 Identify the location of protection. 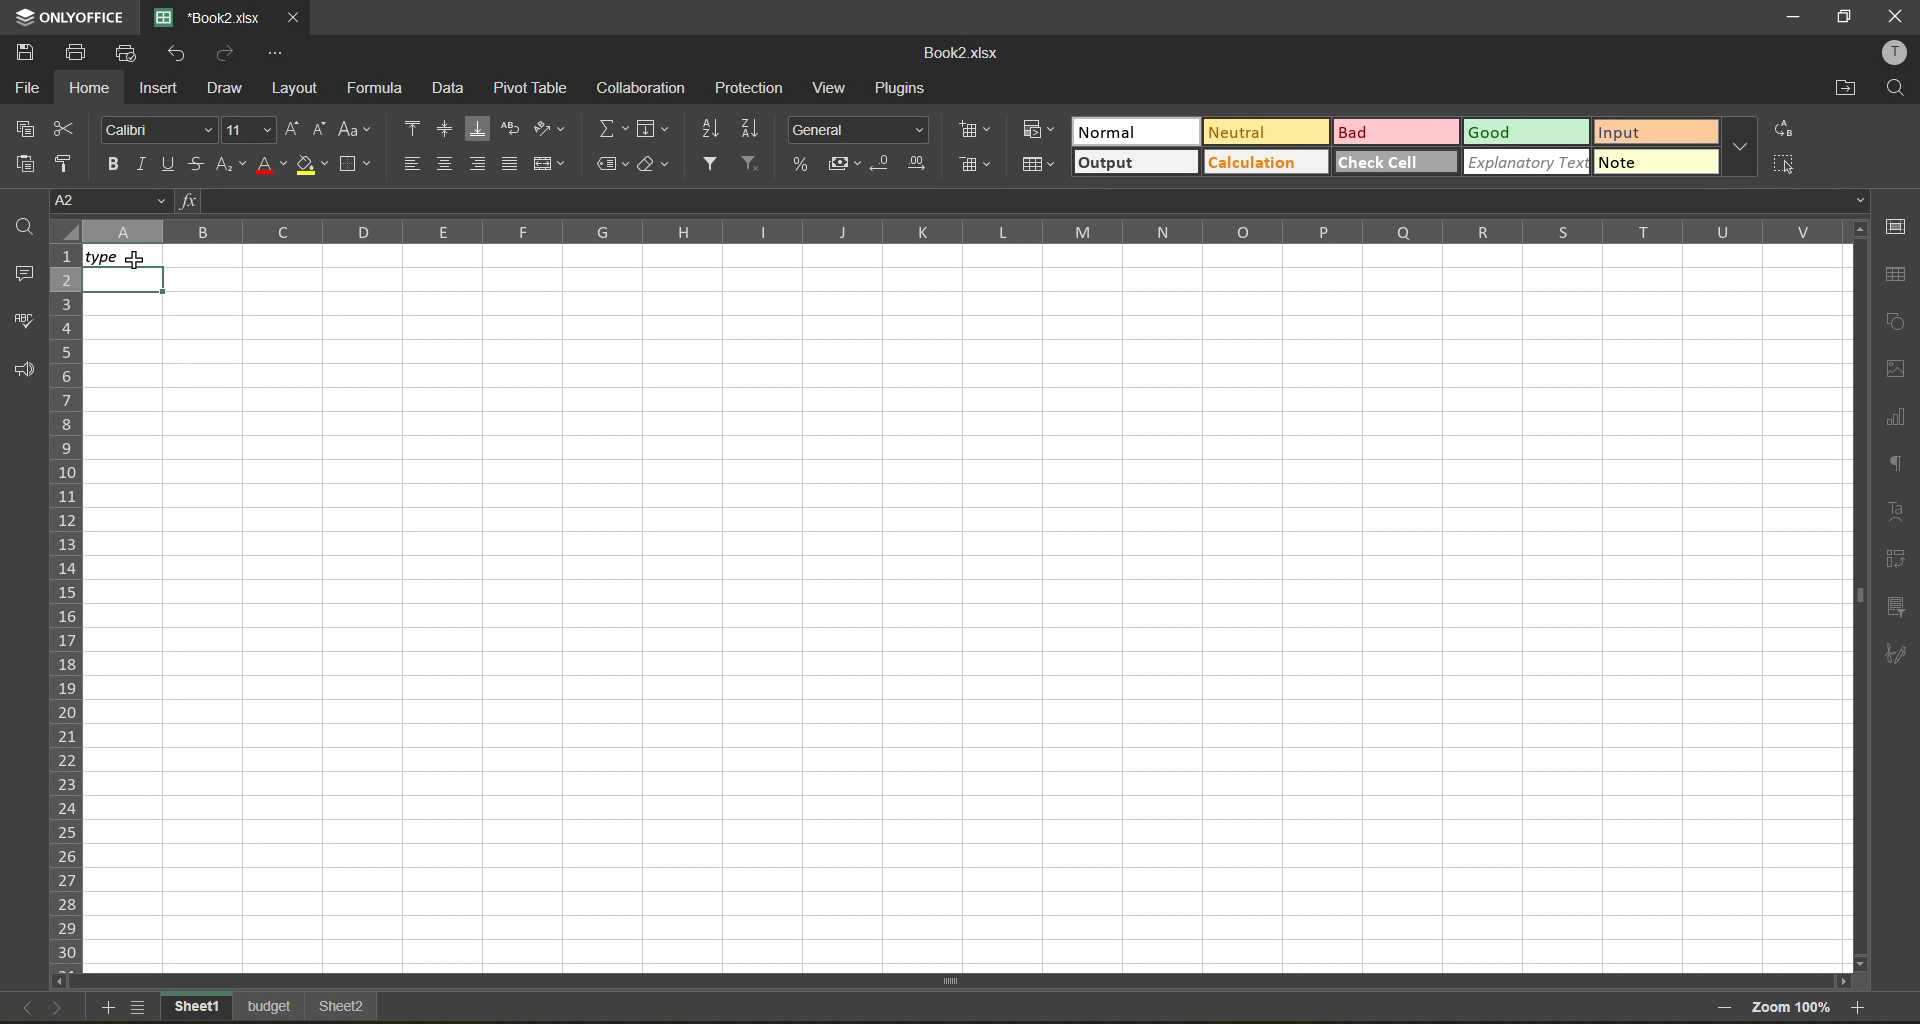
(750, 86).